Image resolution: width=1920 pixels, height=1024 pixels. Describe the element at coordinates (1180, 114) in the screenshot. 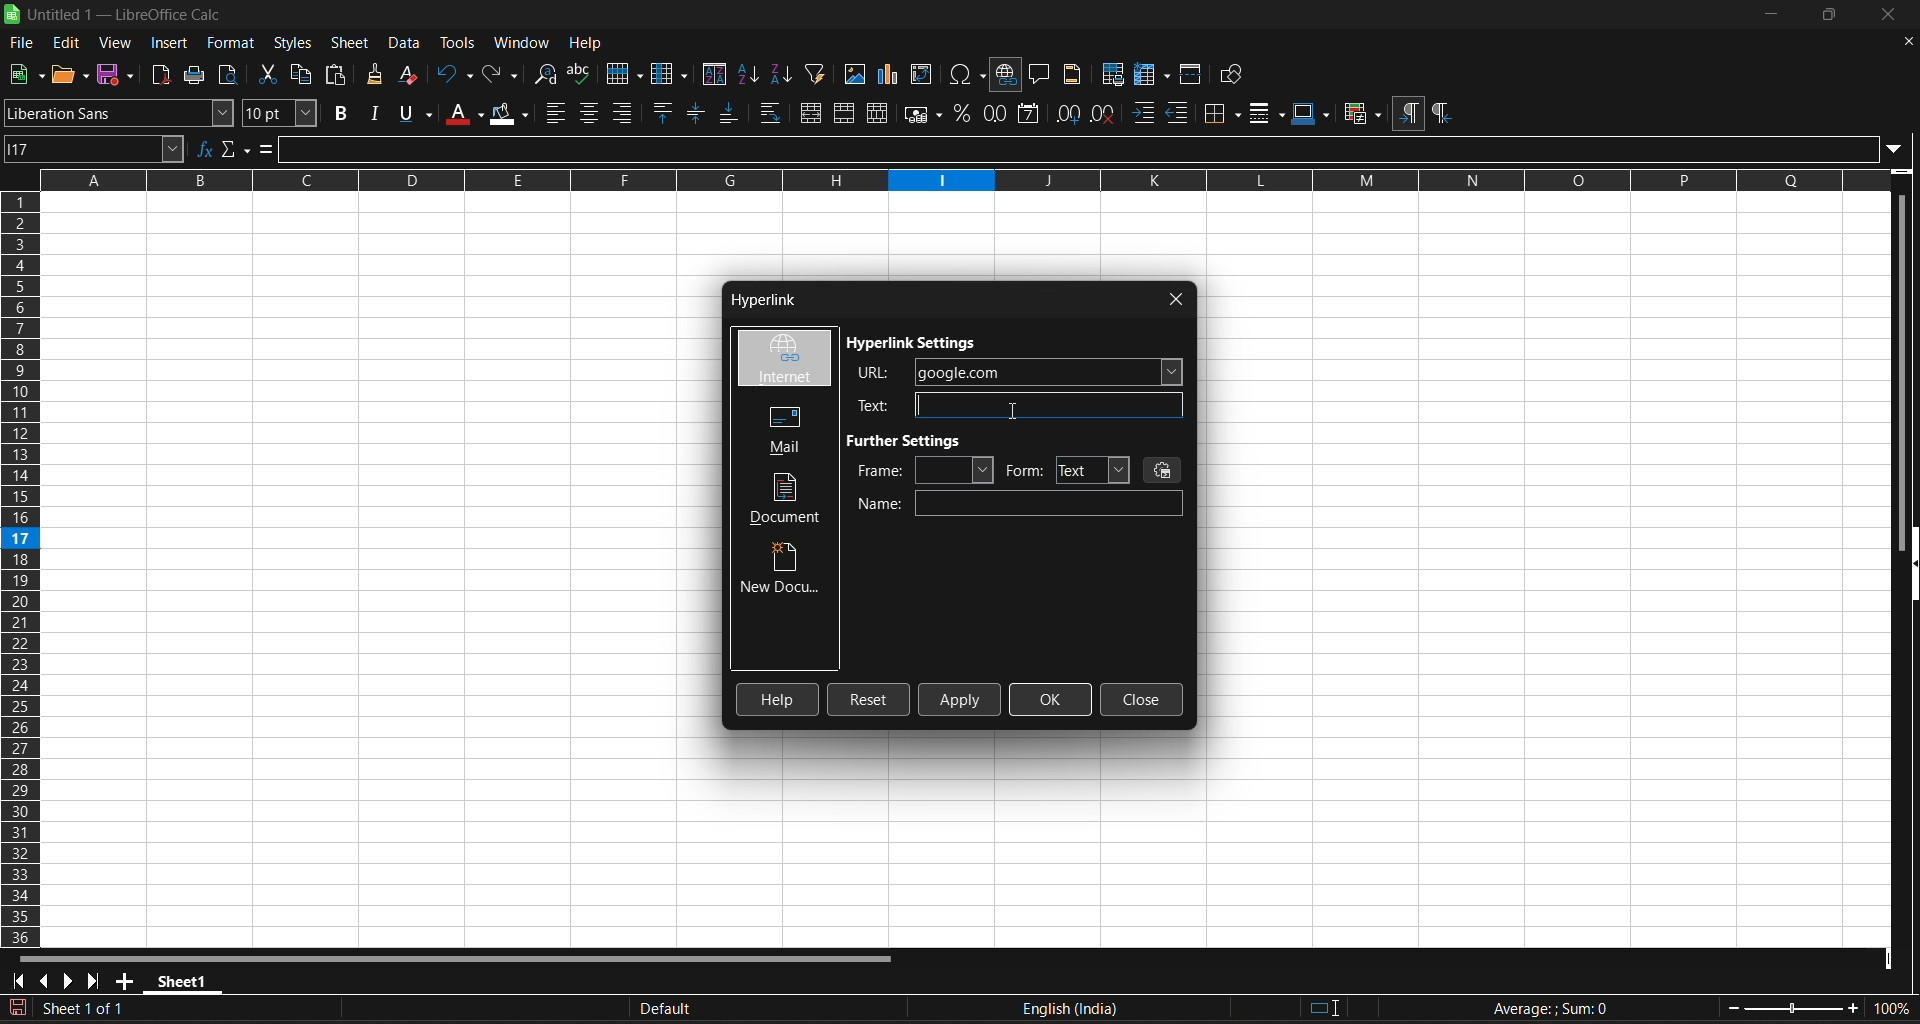

I see `decrease indent` at that location.